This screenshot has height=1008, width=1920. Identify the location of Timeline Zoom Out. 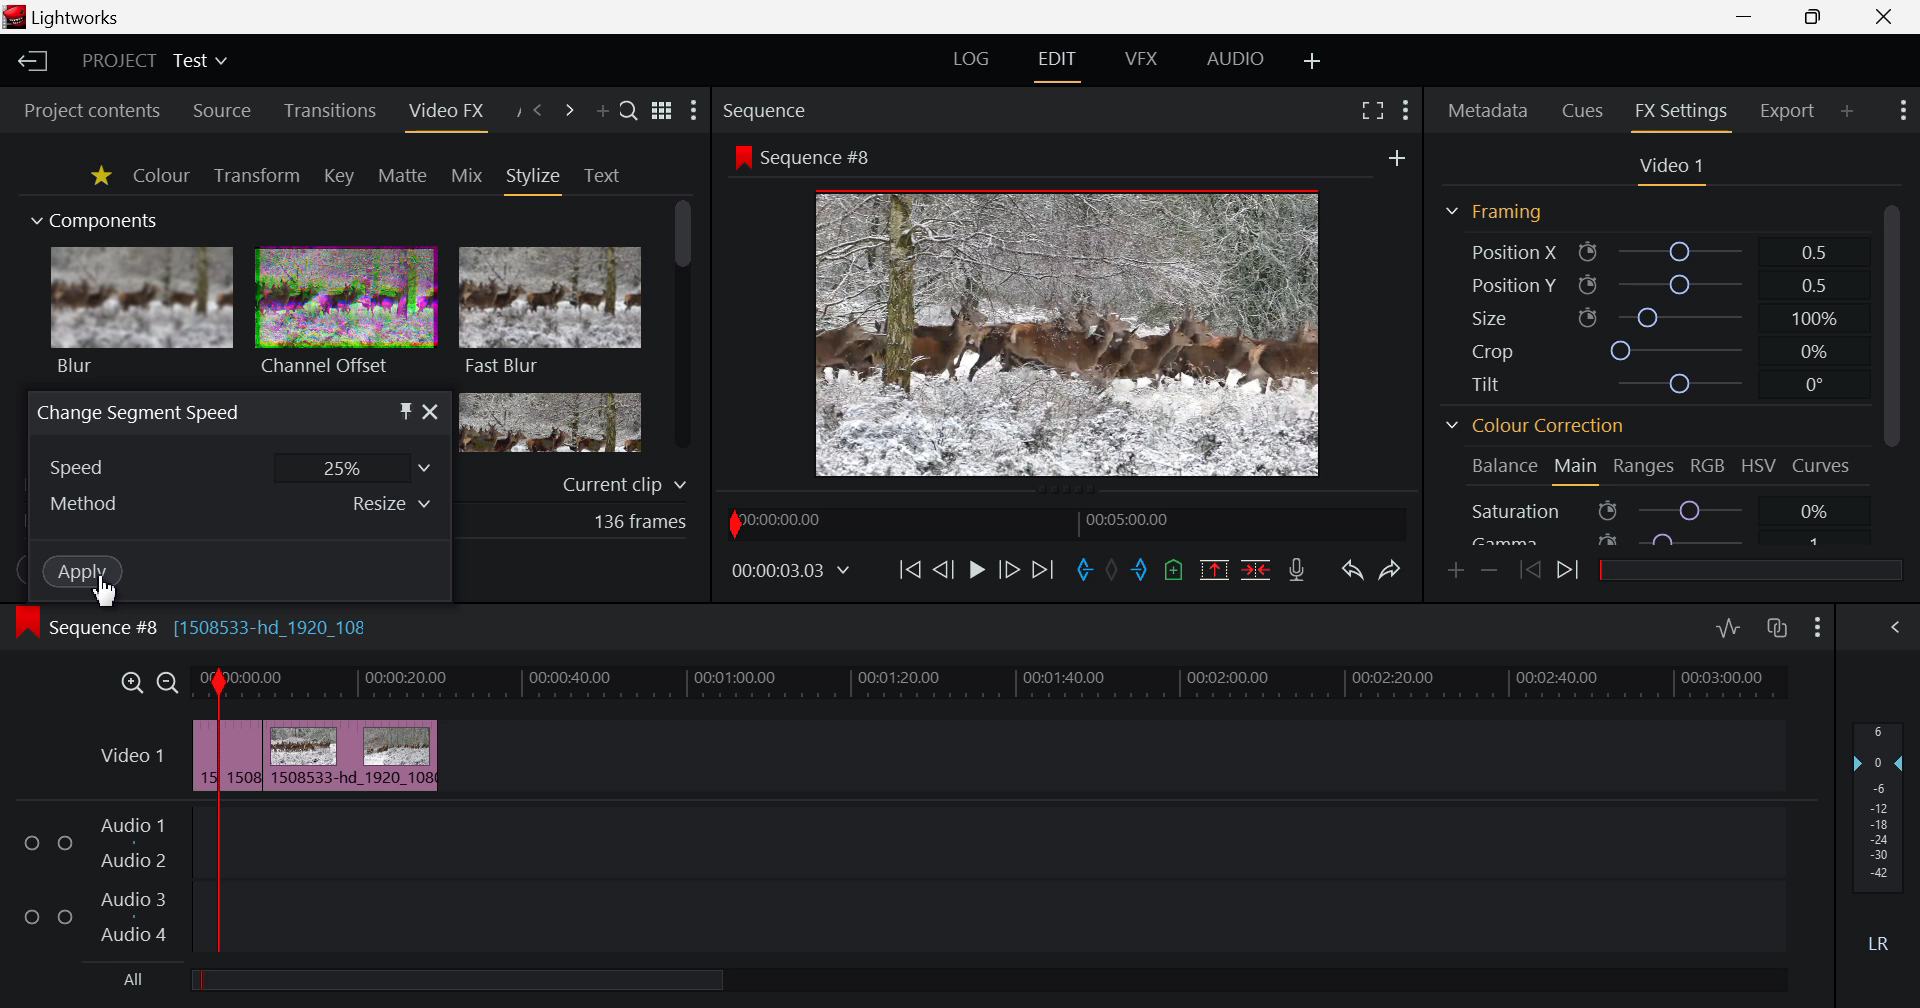
(169, 683).